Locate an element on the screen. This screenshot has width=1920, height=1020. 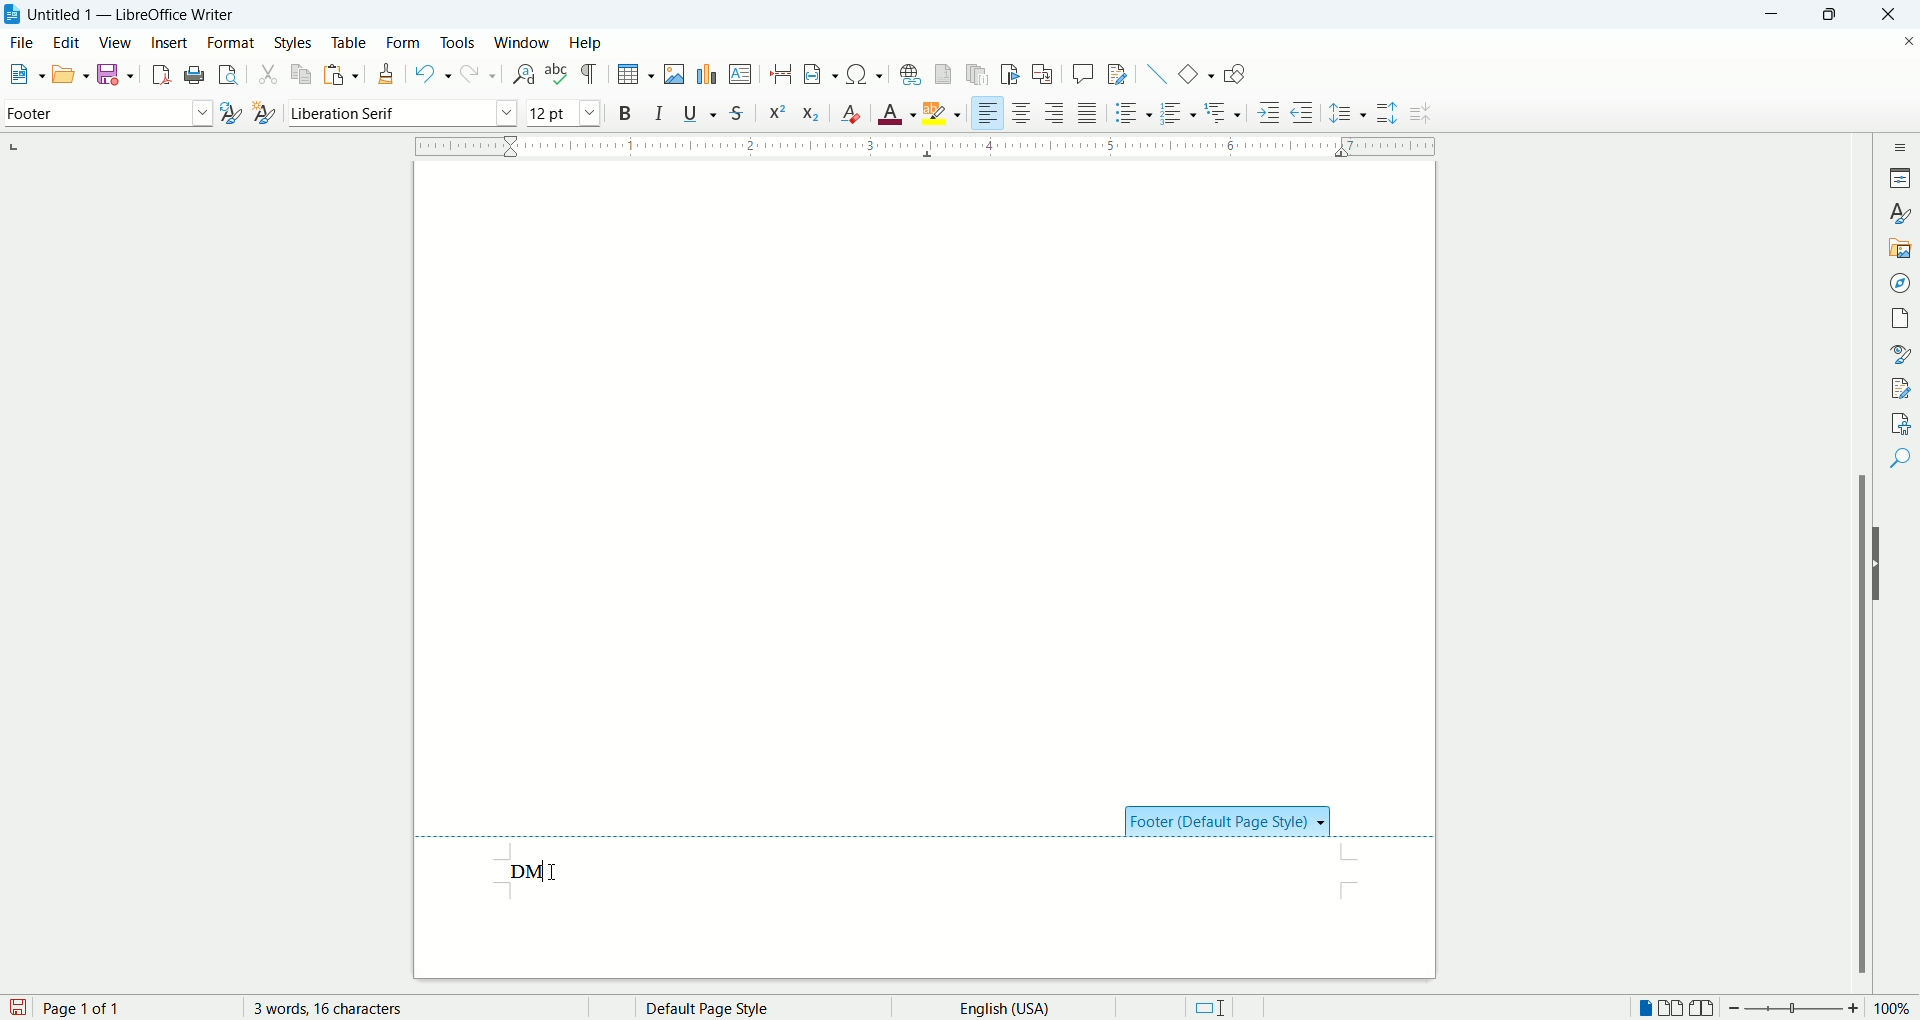
table is located at coordinates (349, 40).